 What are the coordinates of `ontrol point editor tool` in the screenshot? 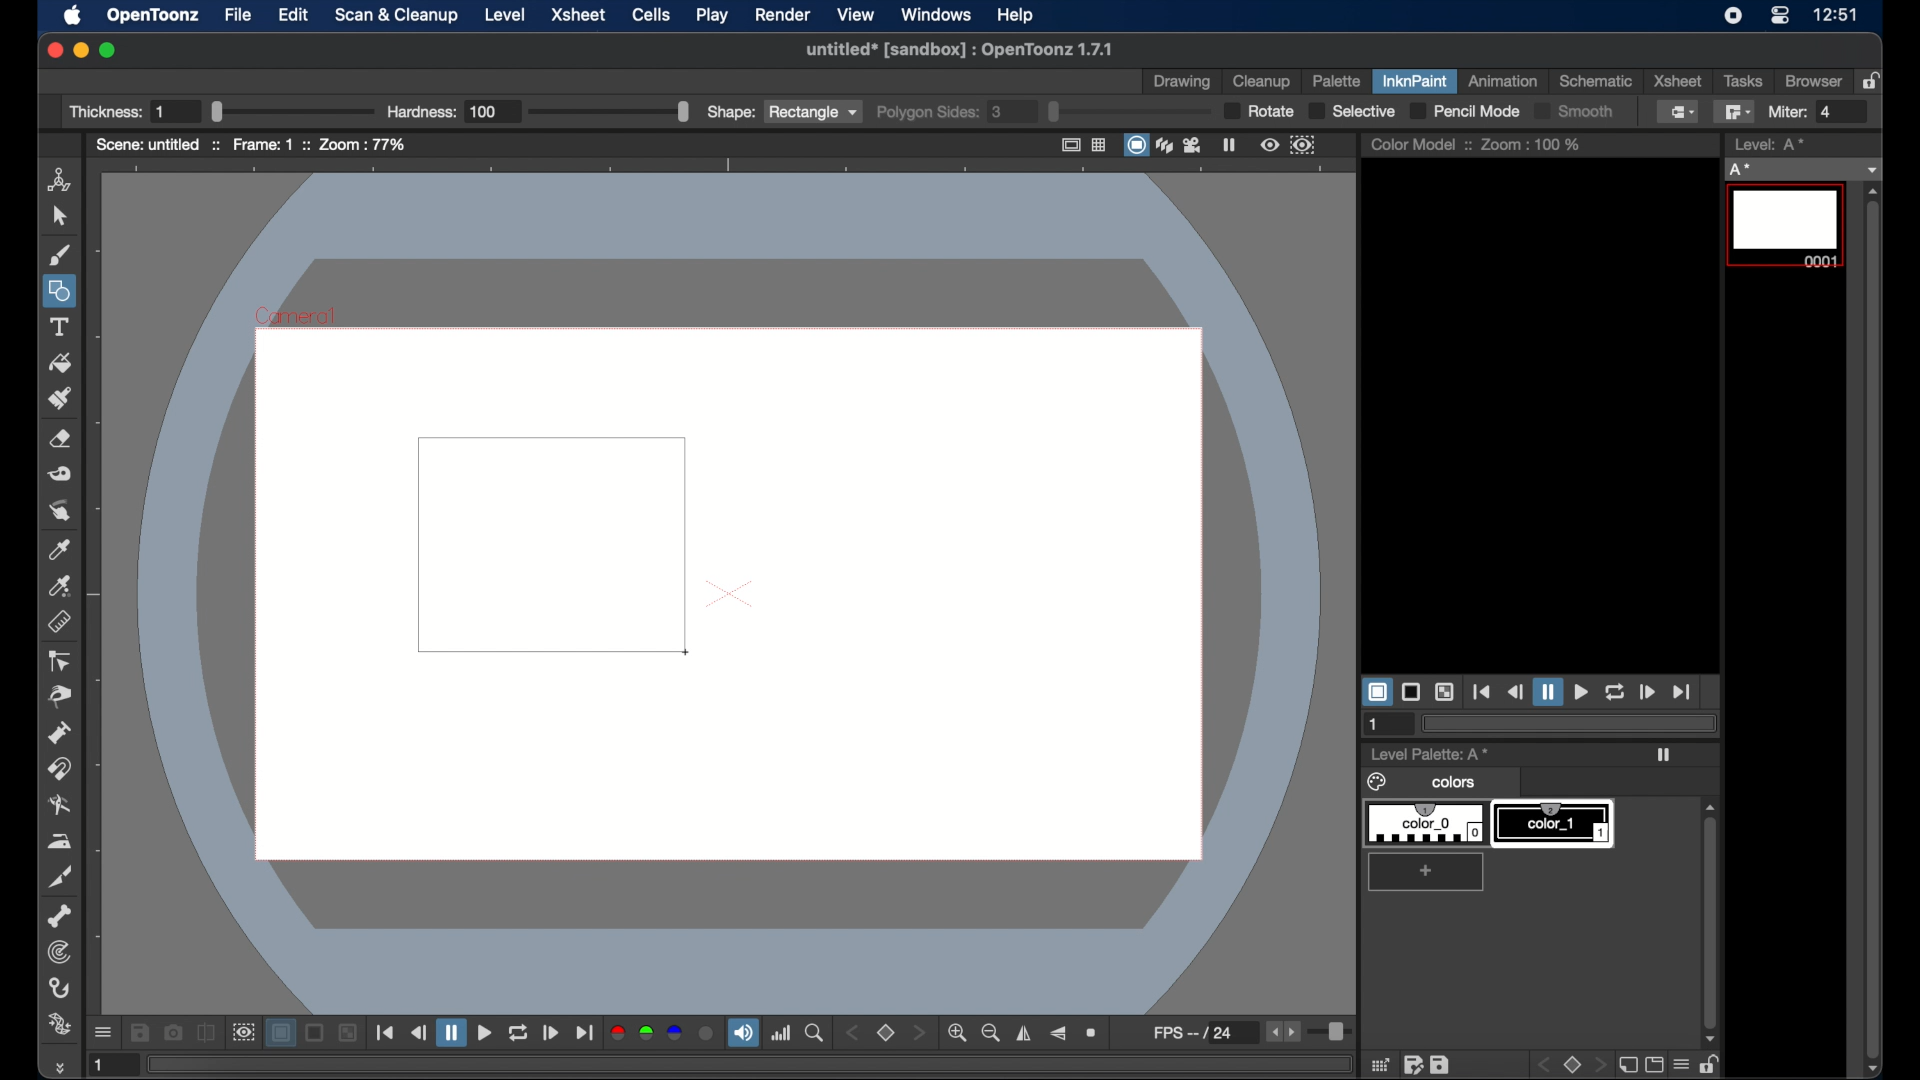 It's located at (59, 661).